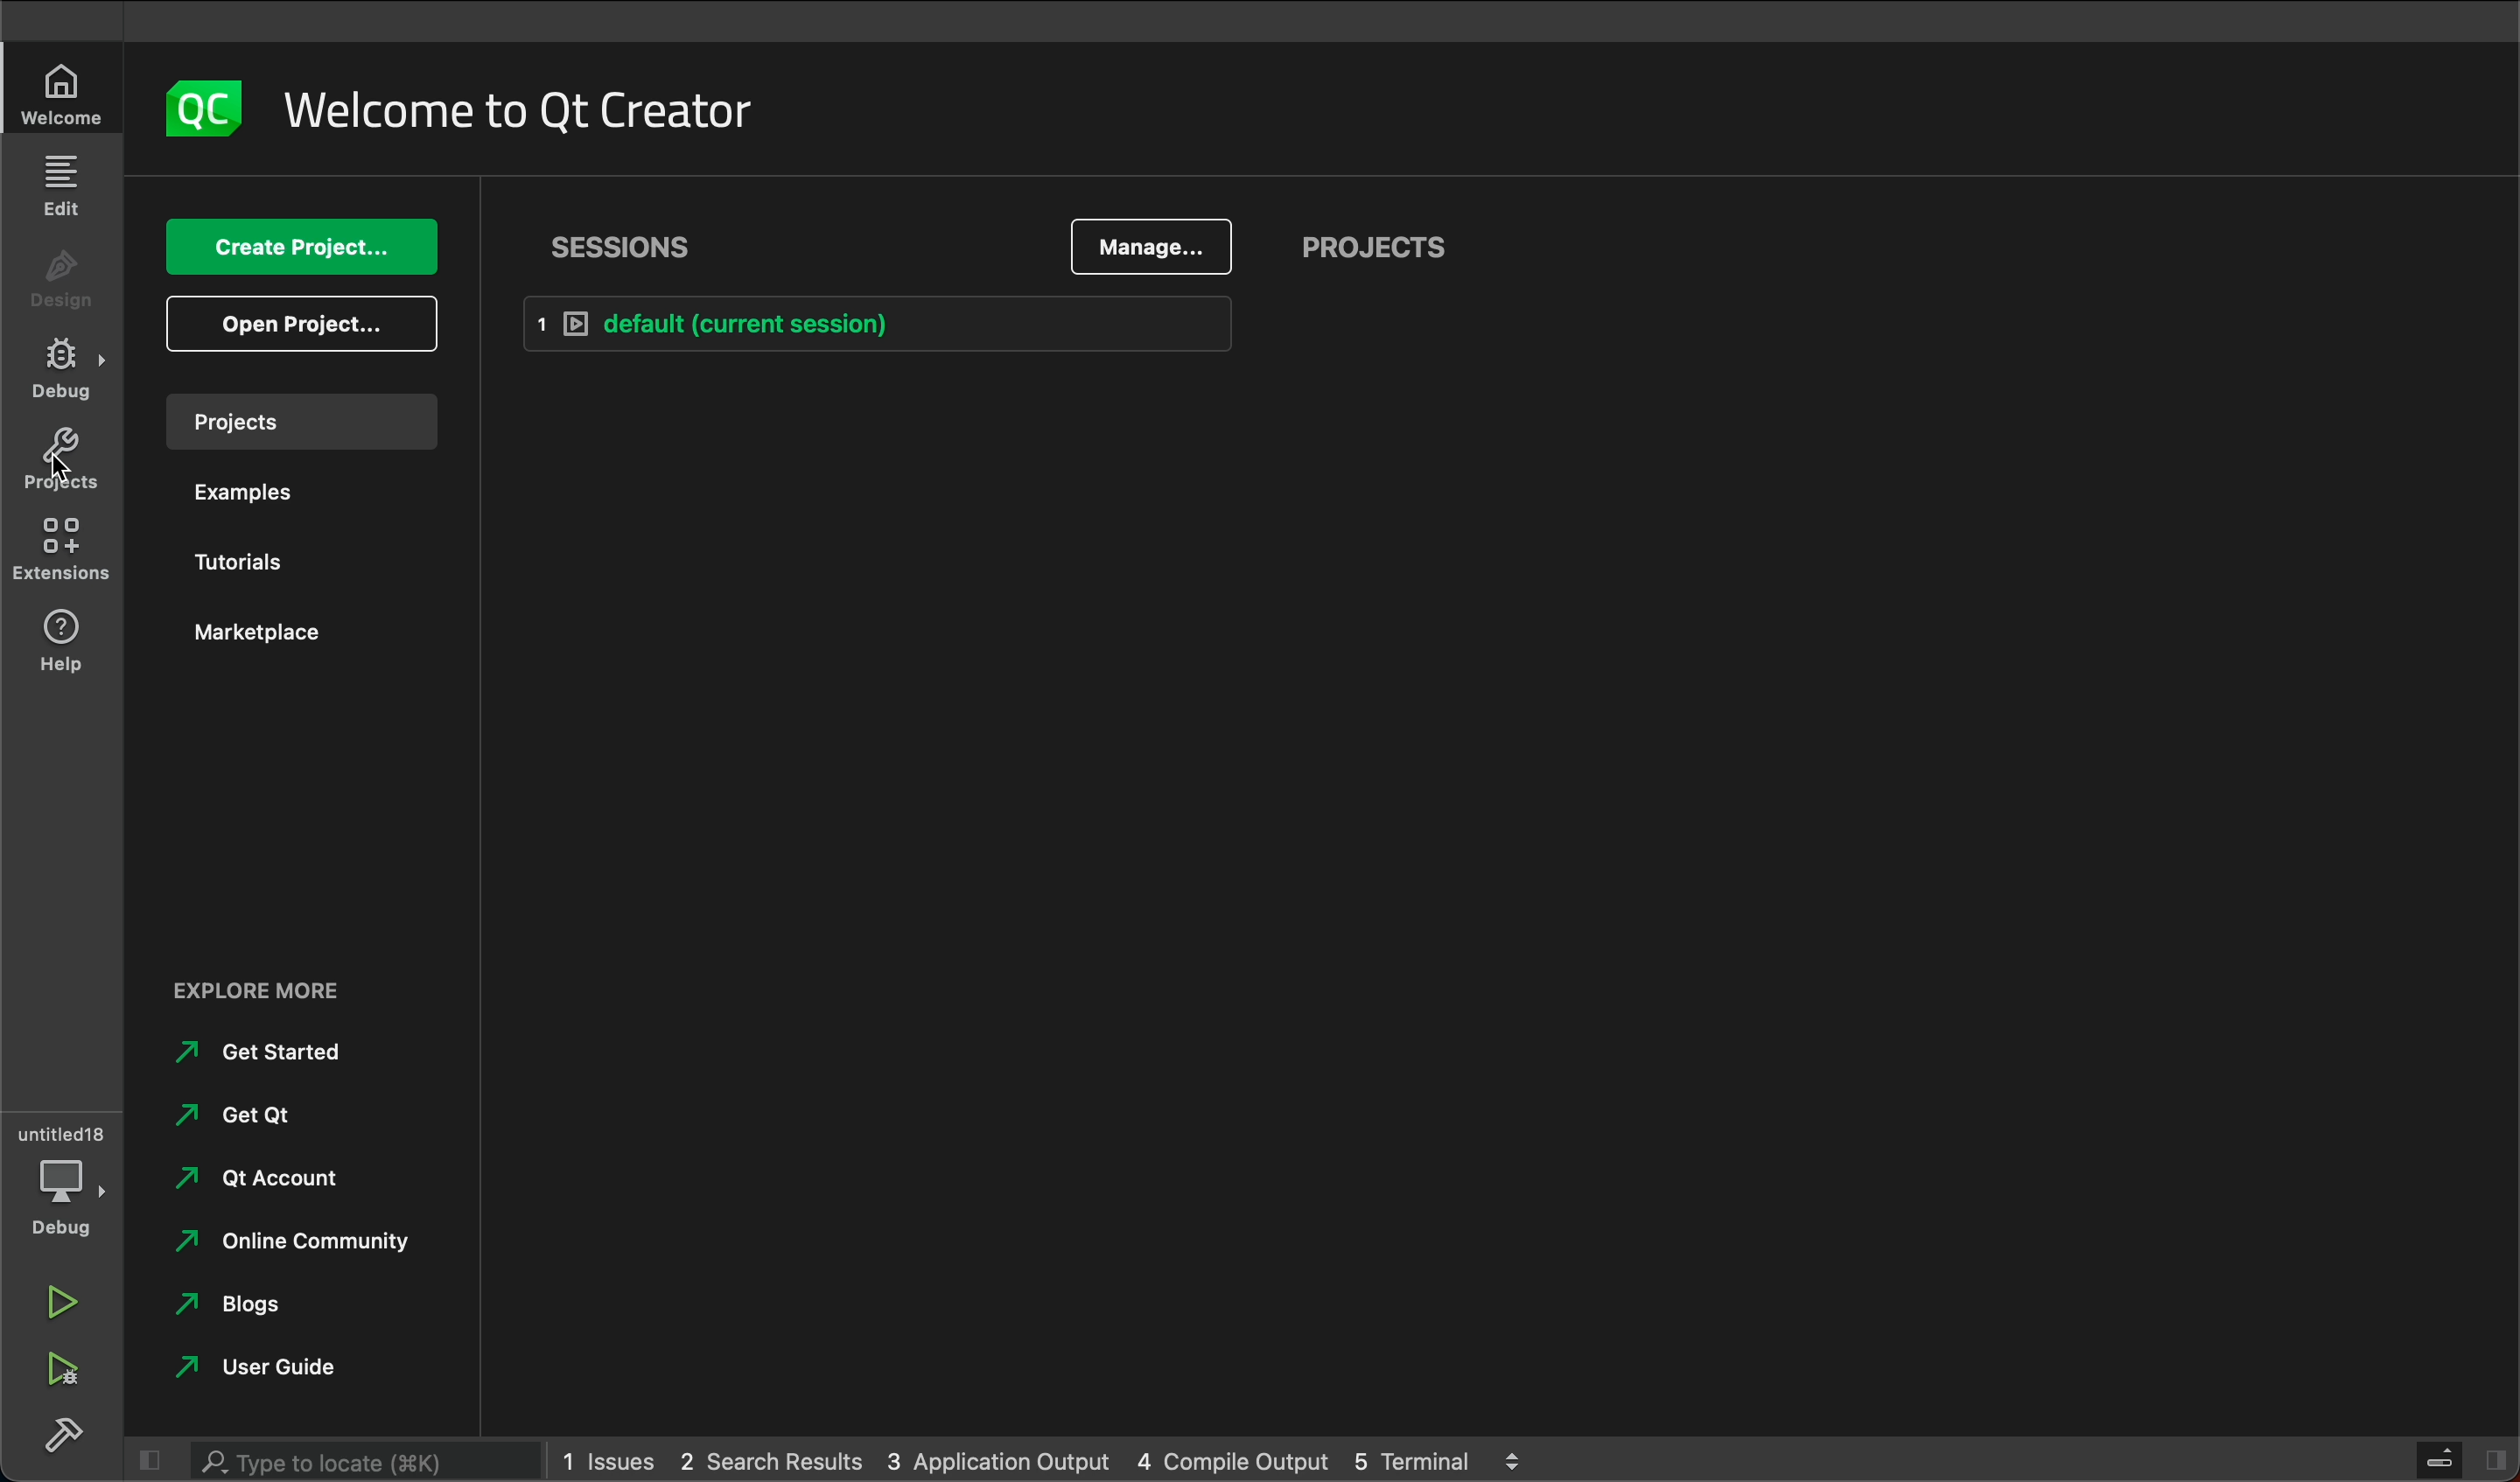 The height and width of the screenshot is (1482, 2520). What do you see at coordinates (155, 1457) in the screenshot?
I see `close sidebar` at bounding box center [155, 1457].